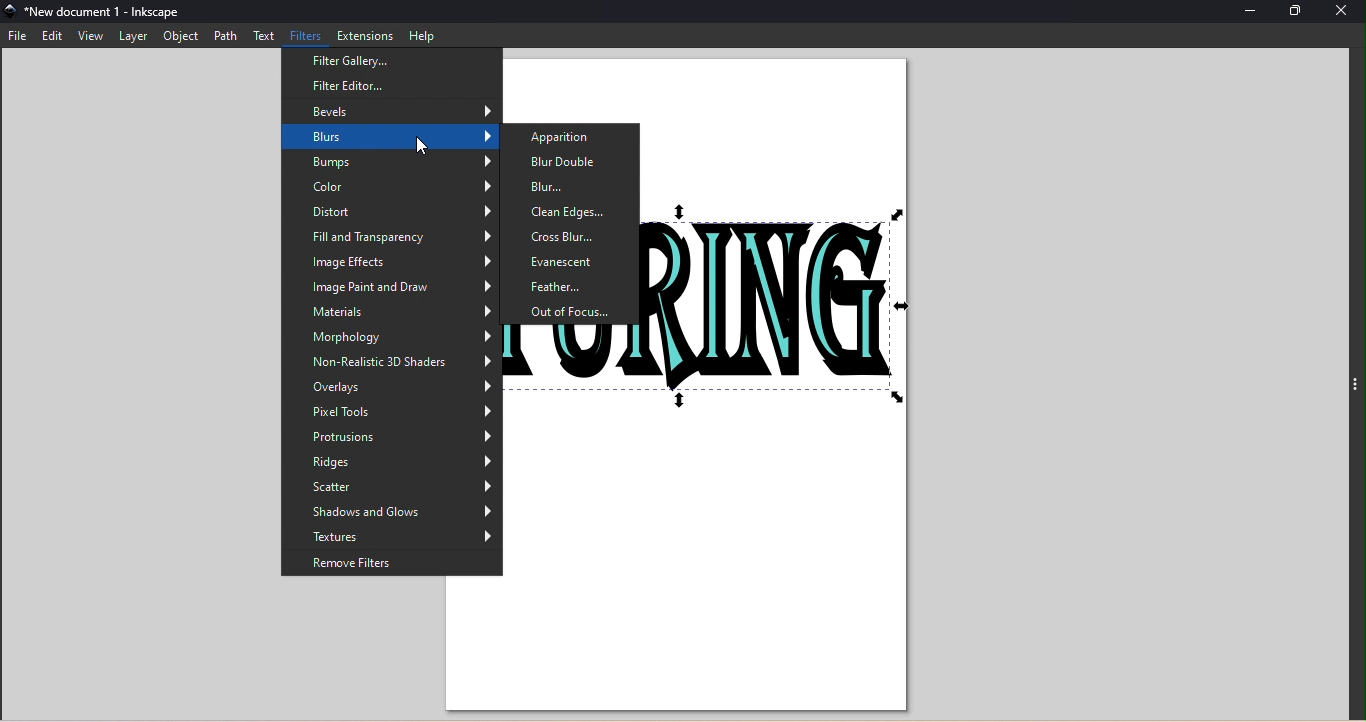  I want to click on Overlays, so click(393, 390).